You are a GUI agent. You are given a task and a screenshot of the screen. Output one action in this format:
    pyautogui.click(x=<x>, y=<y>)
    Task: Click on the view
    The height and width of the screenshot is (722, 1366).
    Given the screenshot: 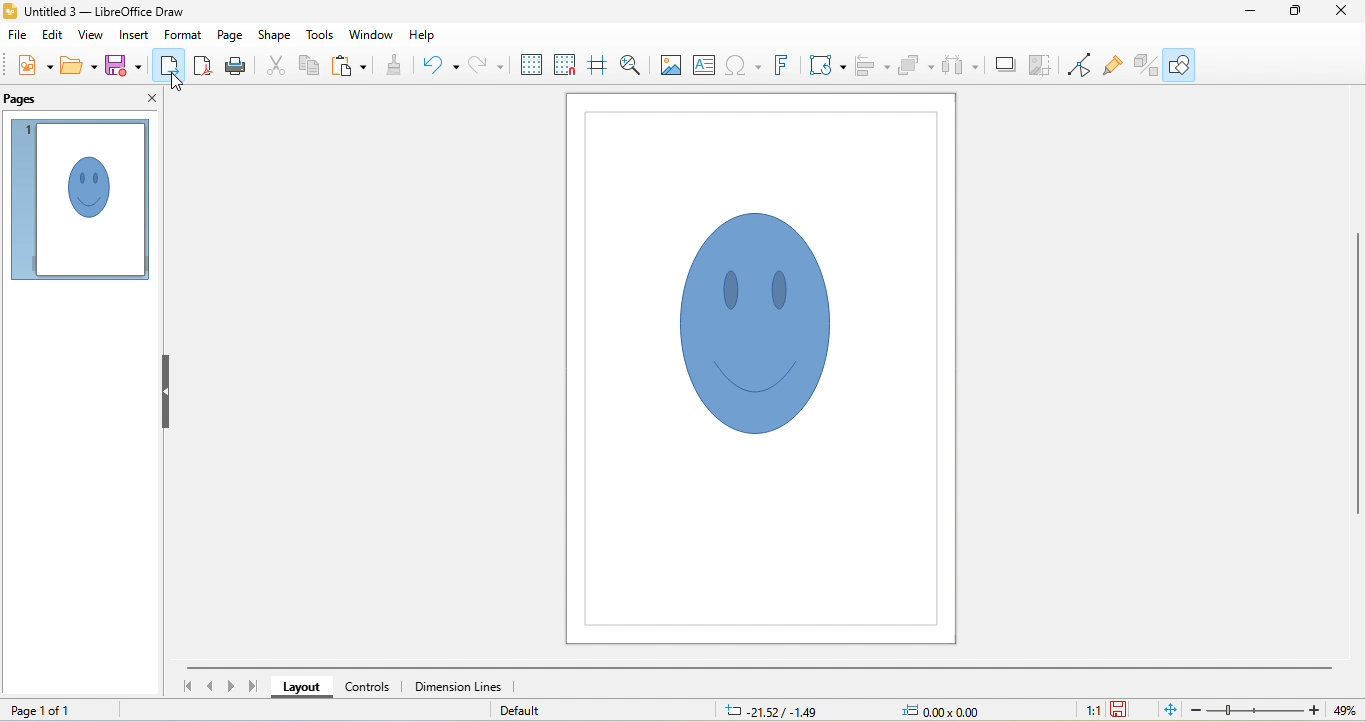 What is the action you would take?
    pyautogui.click(x=89, y=35)
    